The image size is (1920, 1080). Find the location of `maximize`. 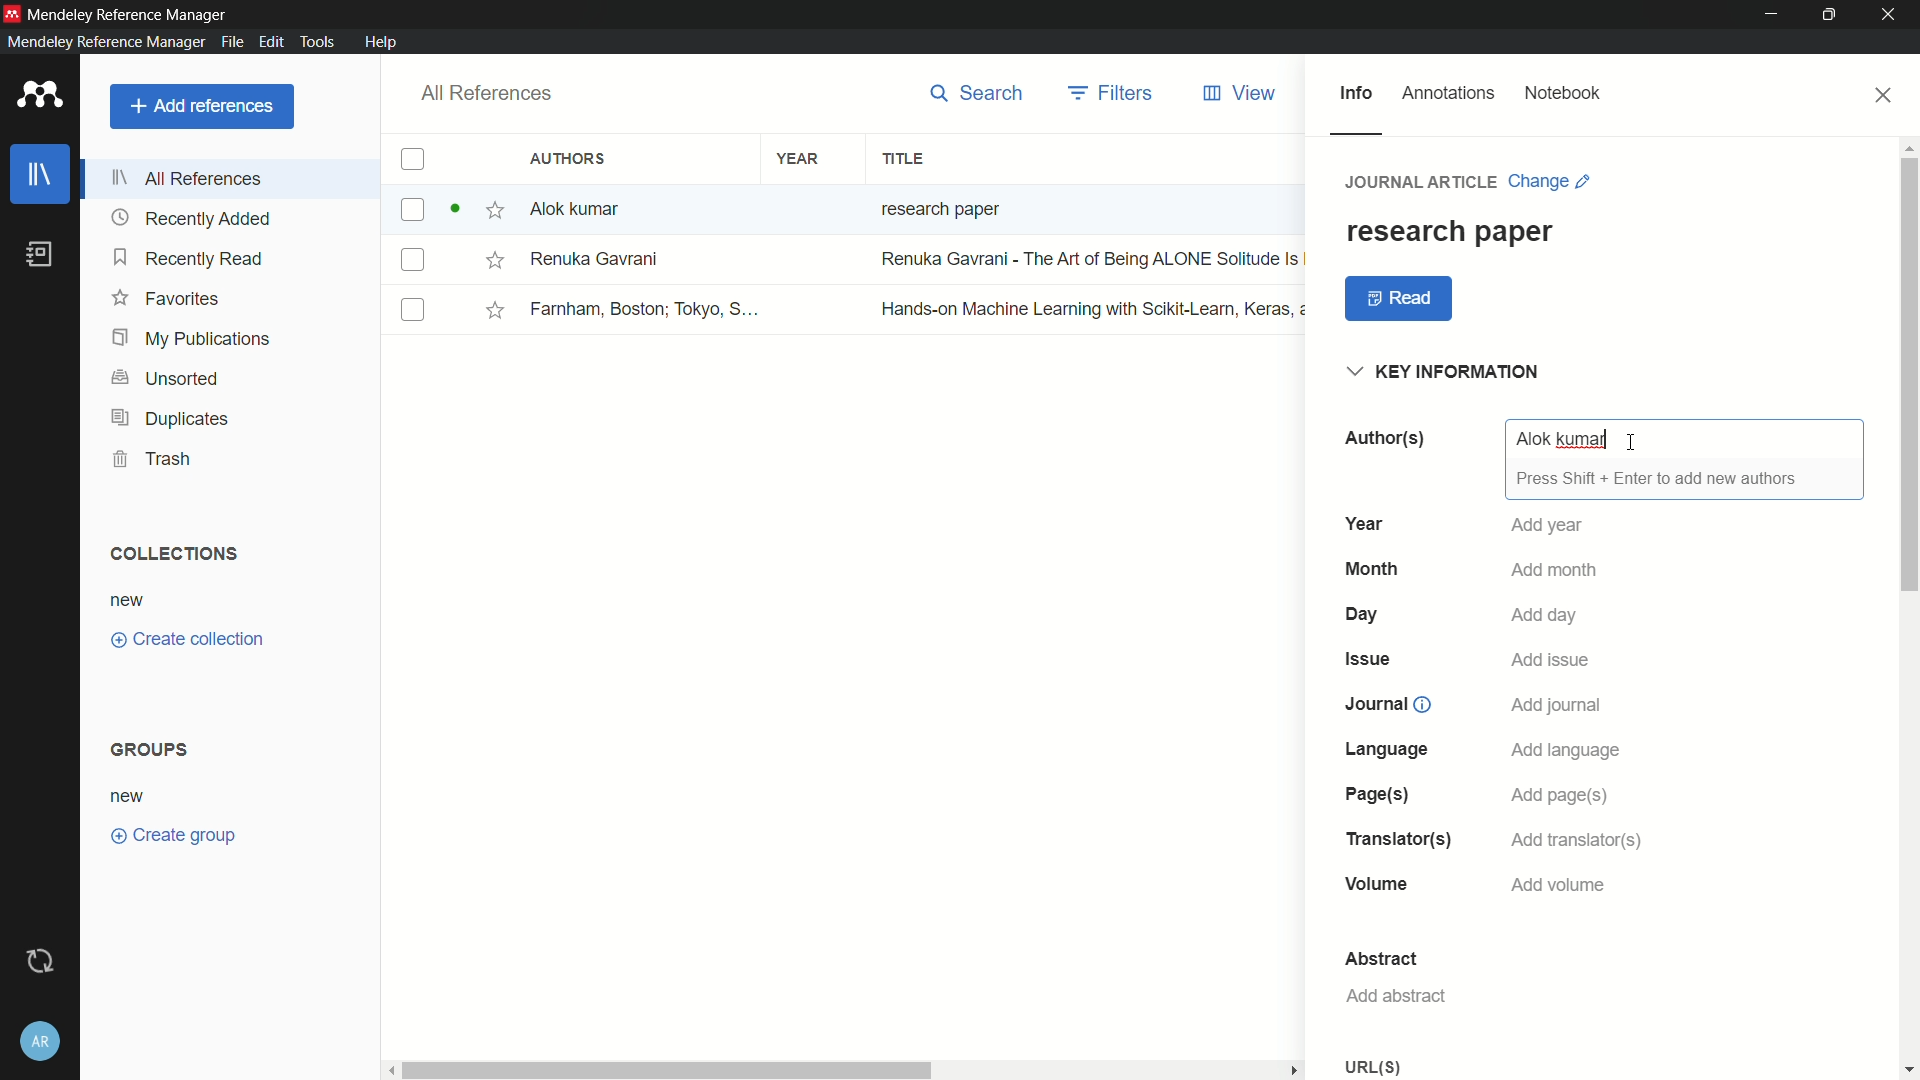

maximize is located at coordinates (1833, 15).